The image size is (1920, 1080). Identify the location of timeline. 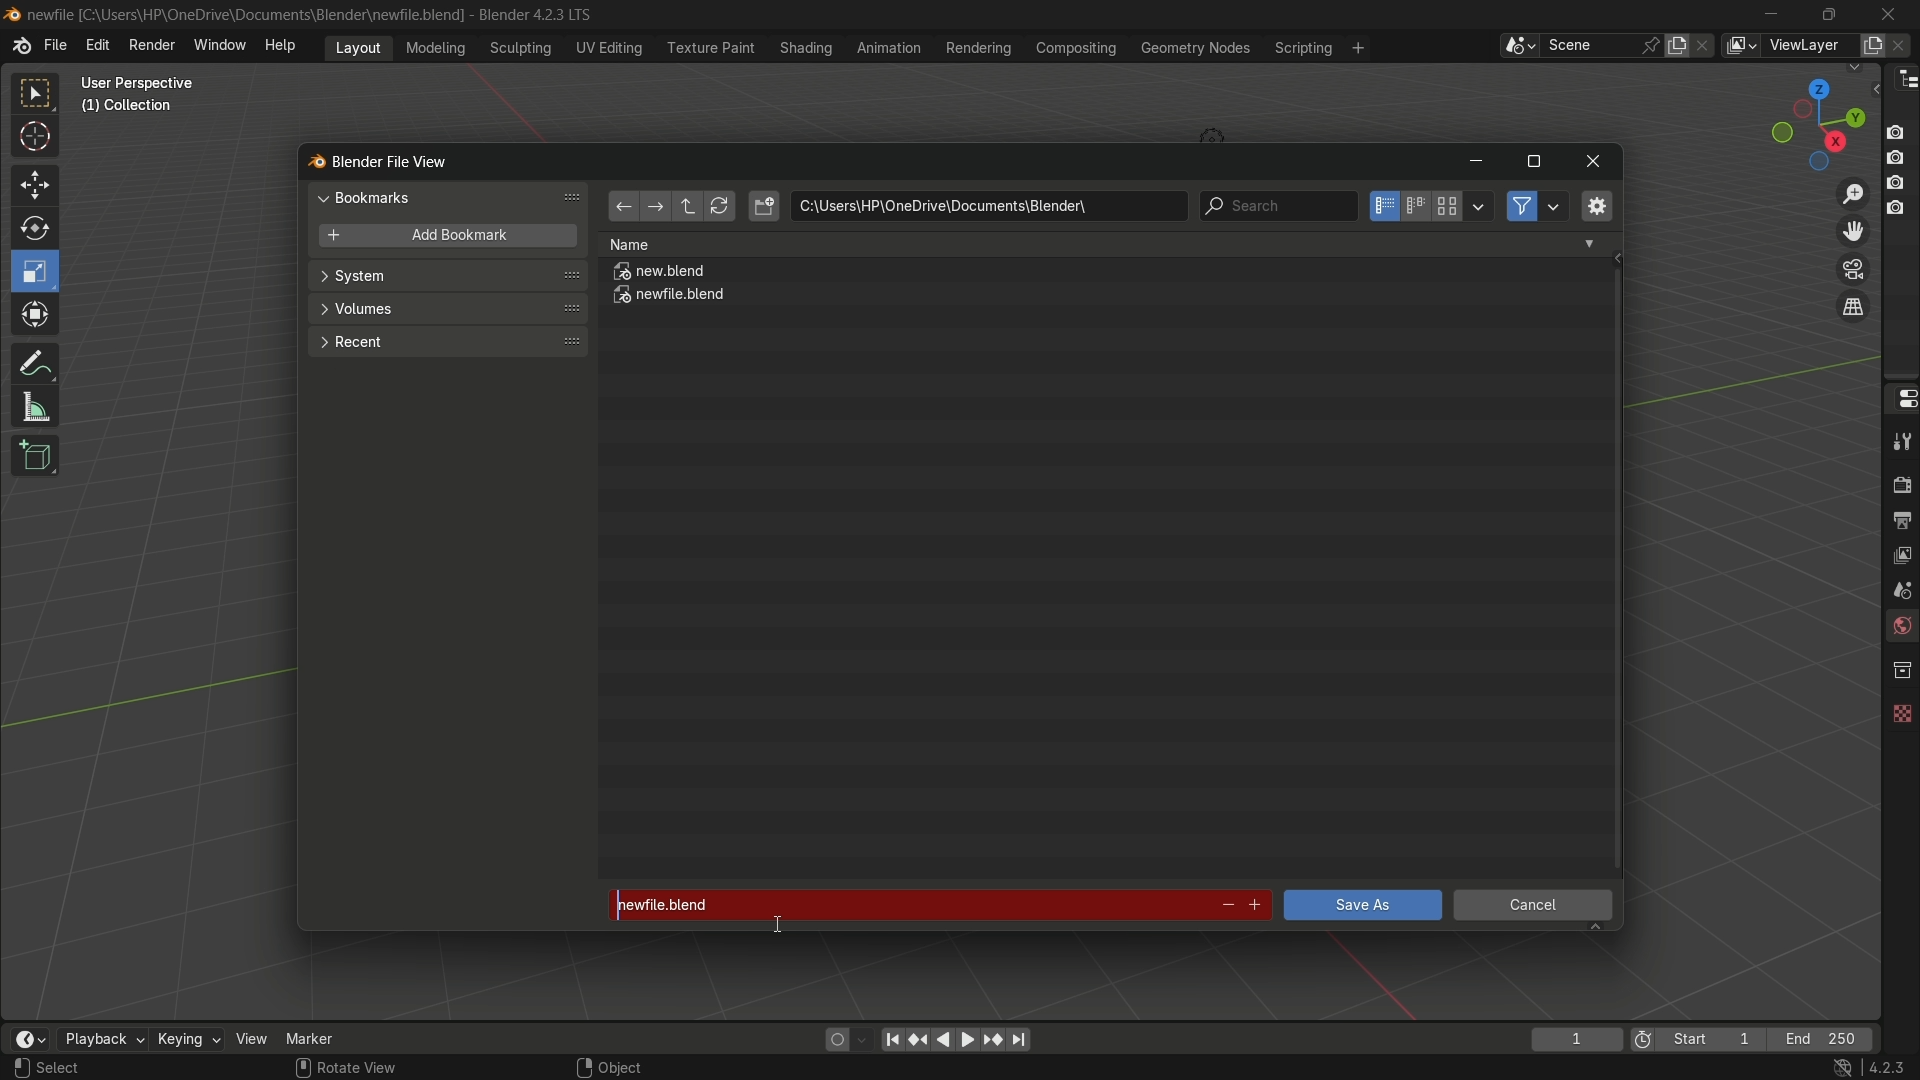
(29, 1039).